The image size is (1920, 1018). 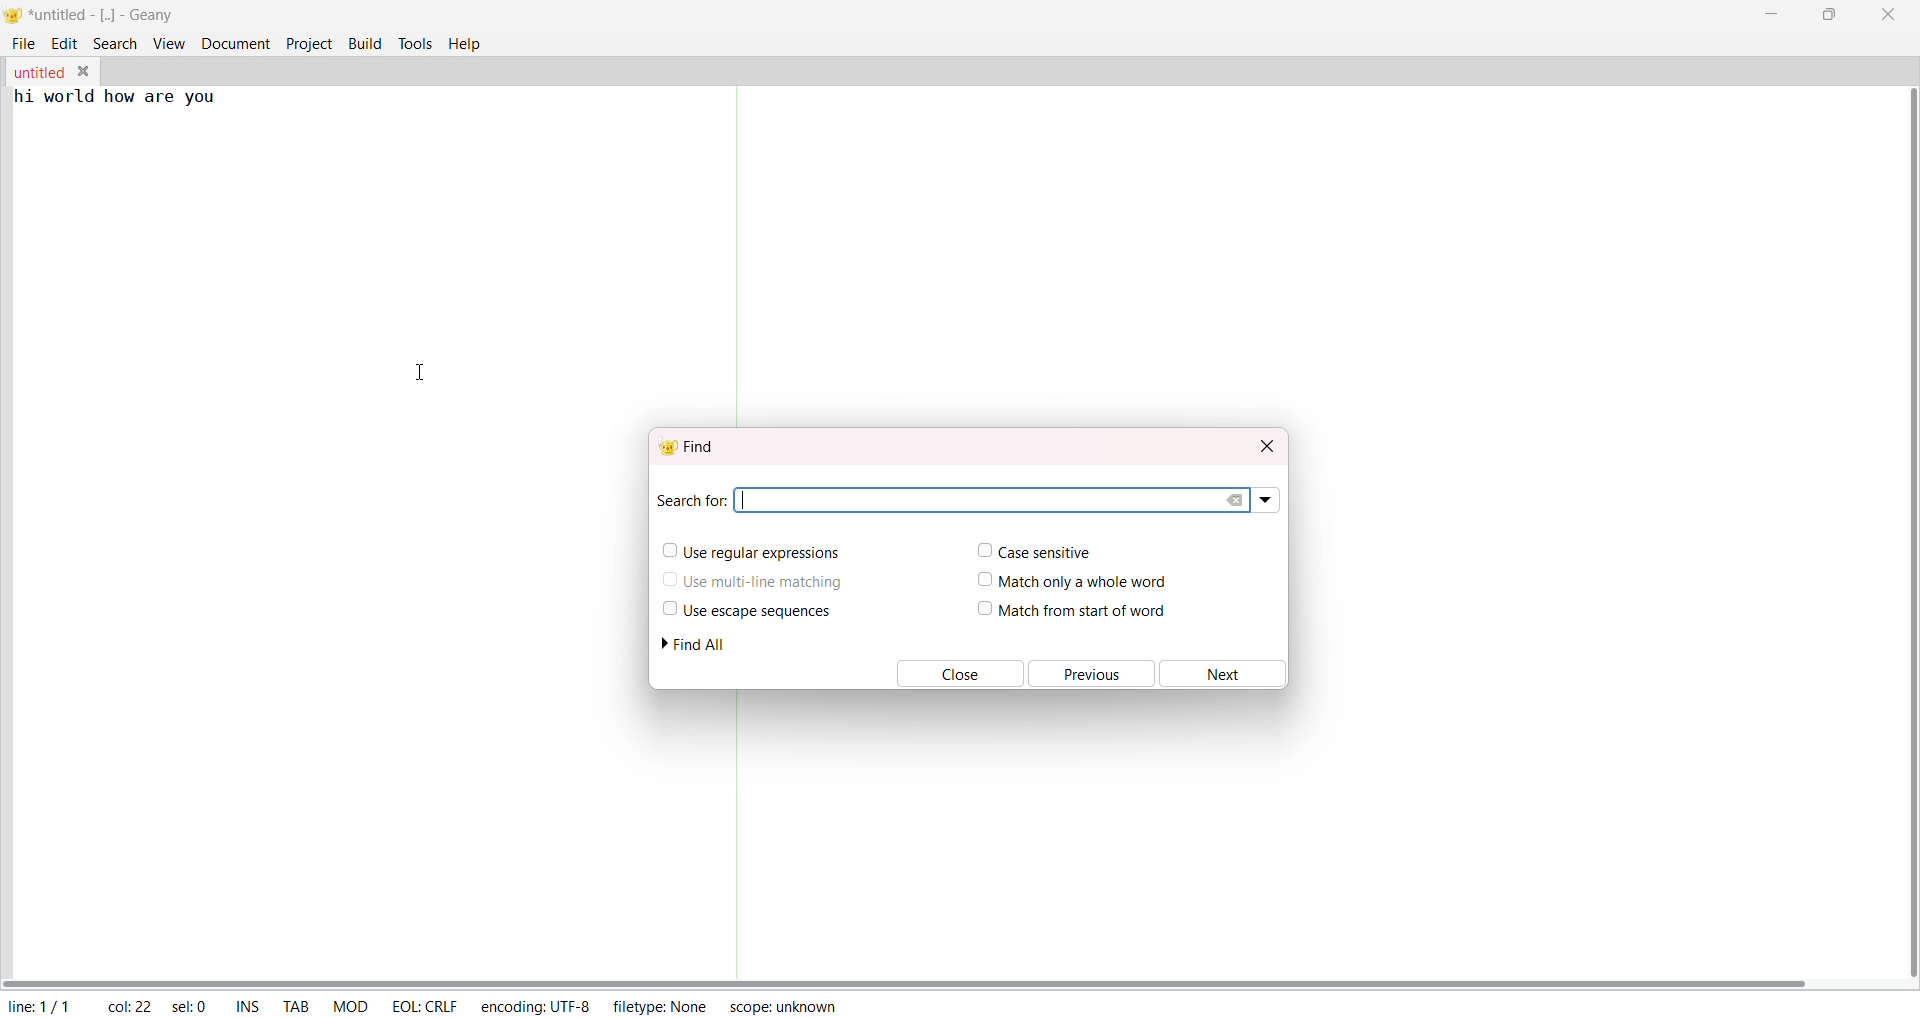 What do you see at coordinates (20, 42) in the screenshot?
I see `file` at bounding box center [20, 42].